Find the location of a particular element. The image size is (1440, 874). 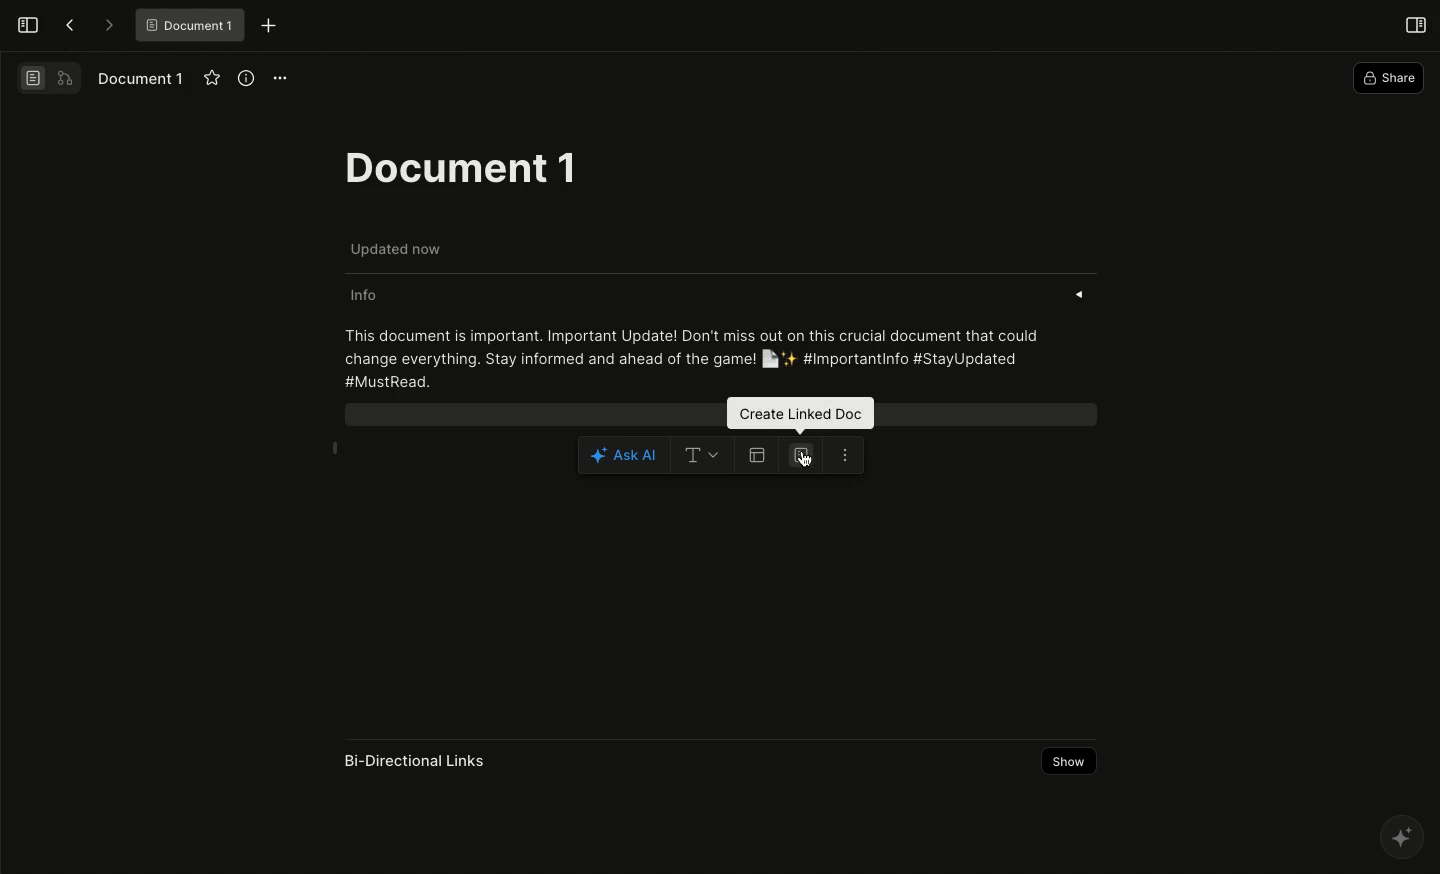

Open right panel is located at coordinates (1413, 25).